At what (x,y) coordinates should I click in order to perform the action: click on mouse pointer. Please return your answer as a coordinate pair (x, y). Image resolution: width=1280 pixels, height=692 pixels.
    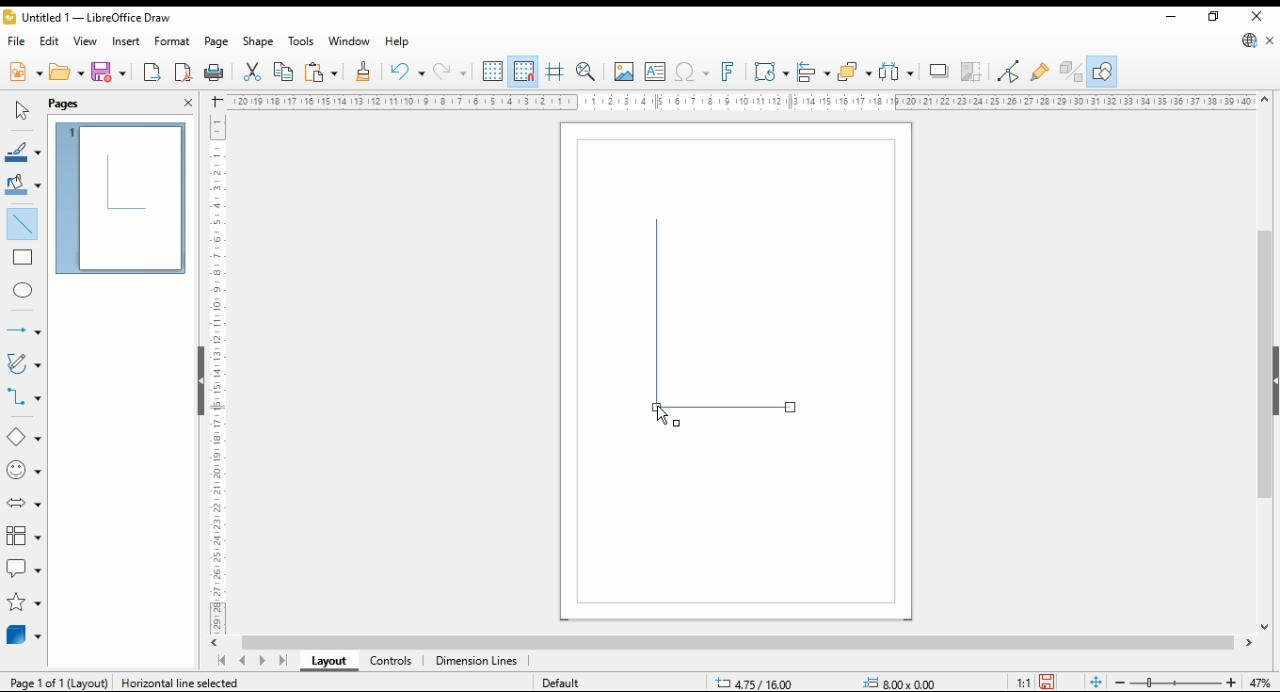
    Looking at the image, I should click on (668, 418).